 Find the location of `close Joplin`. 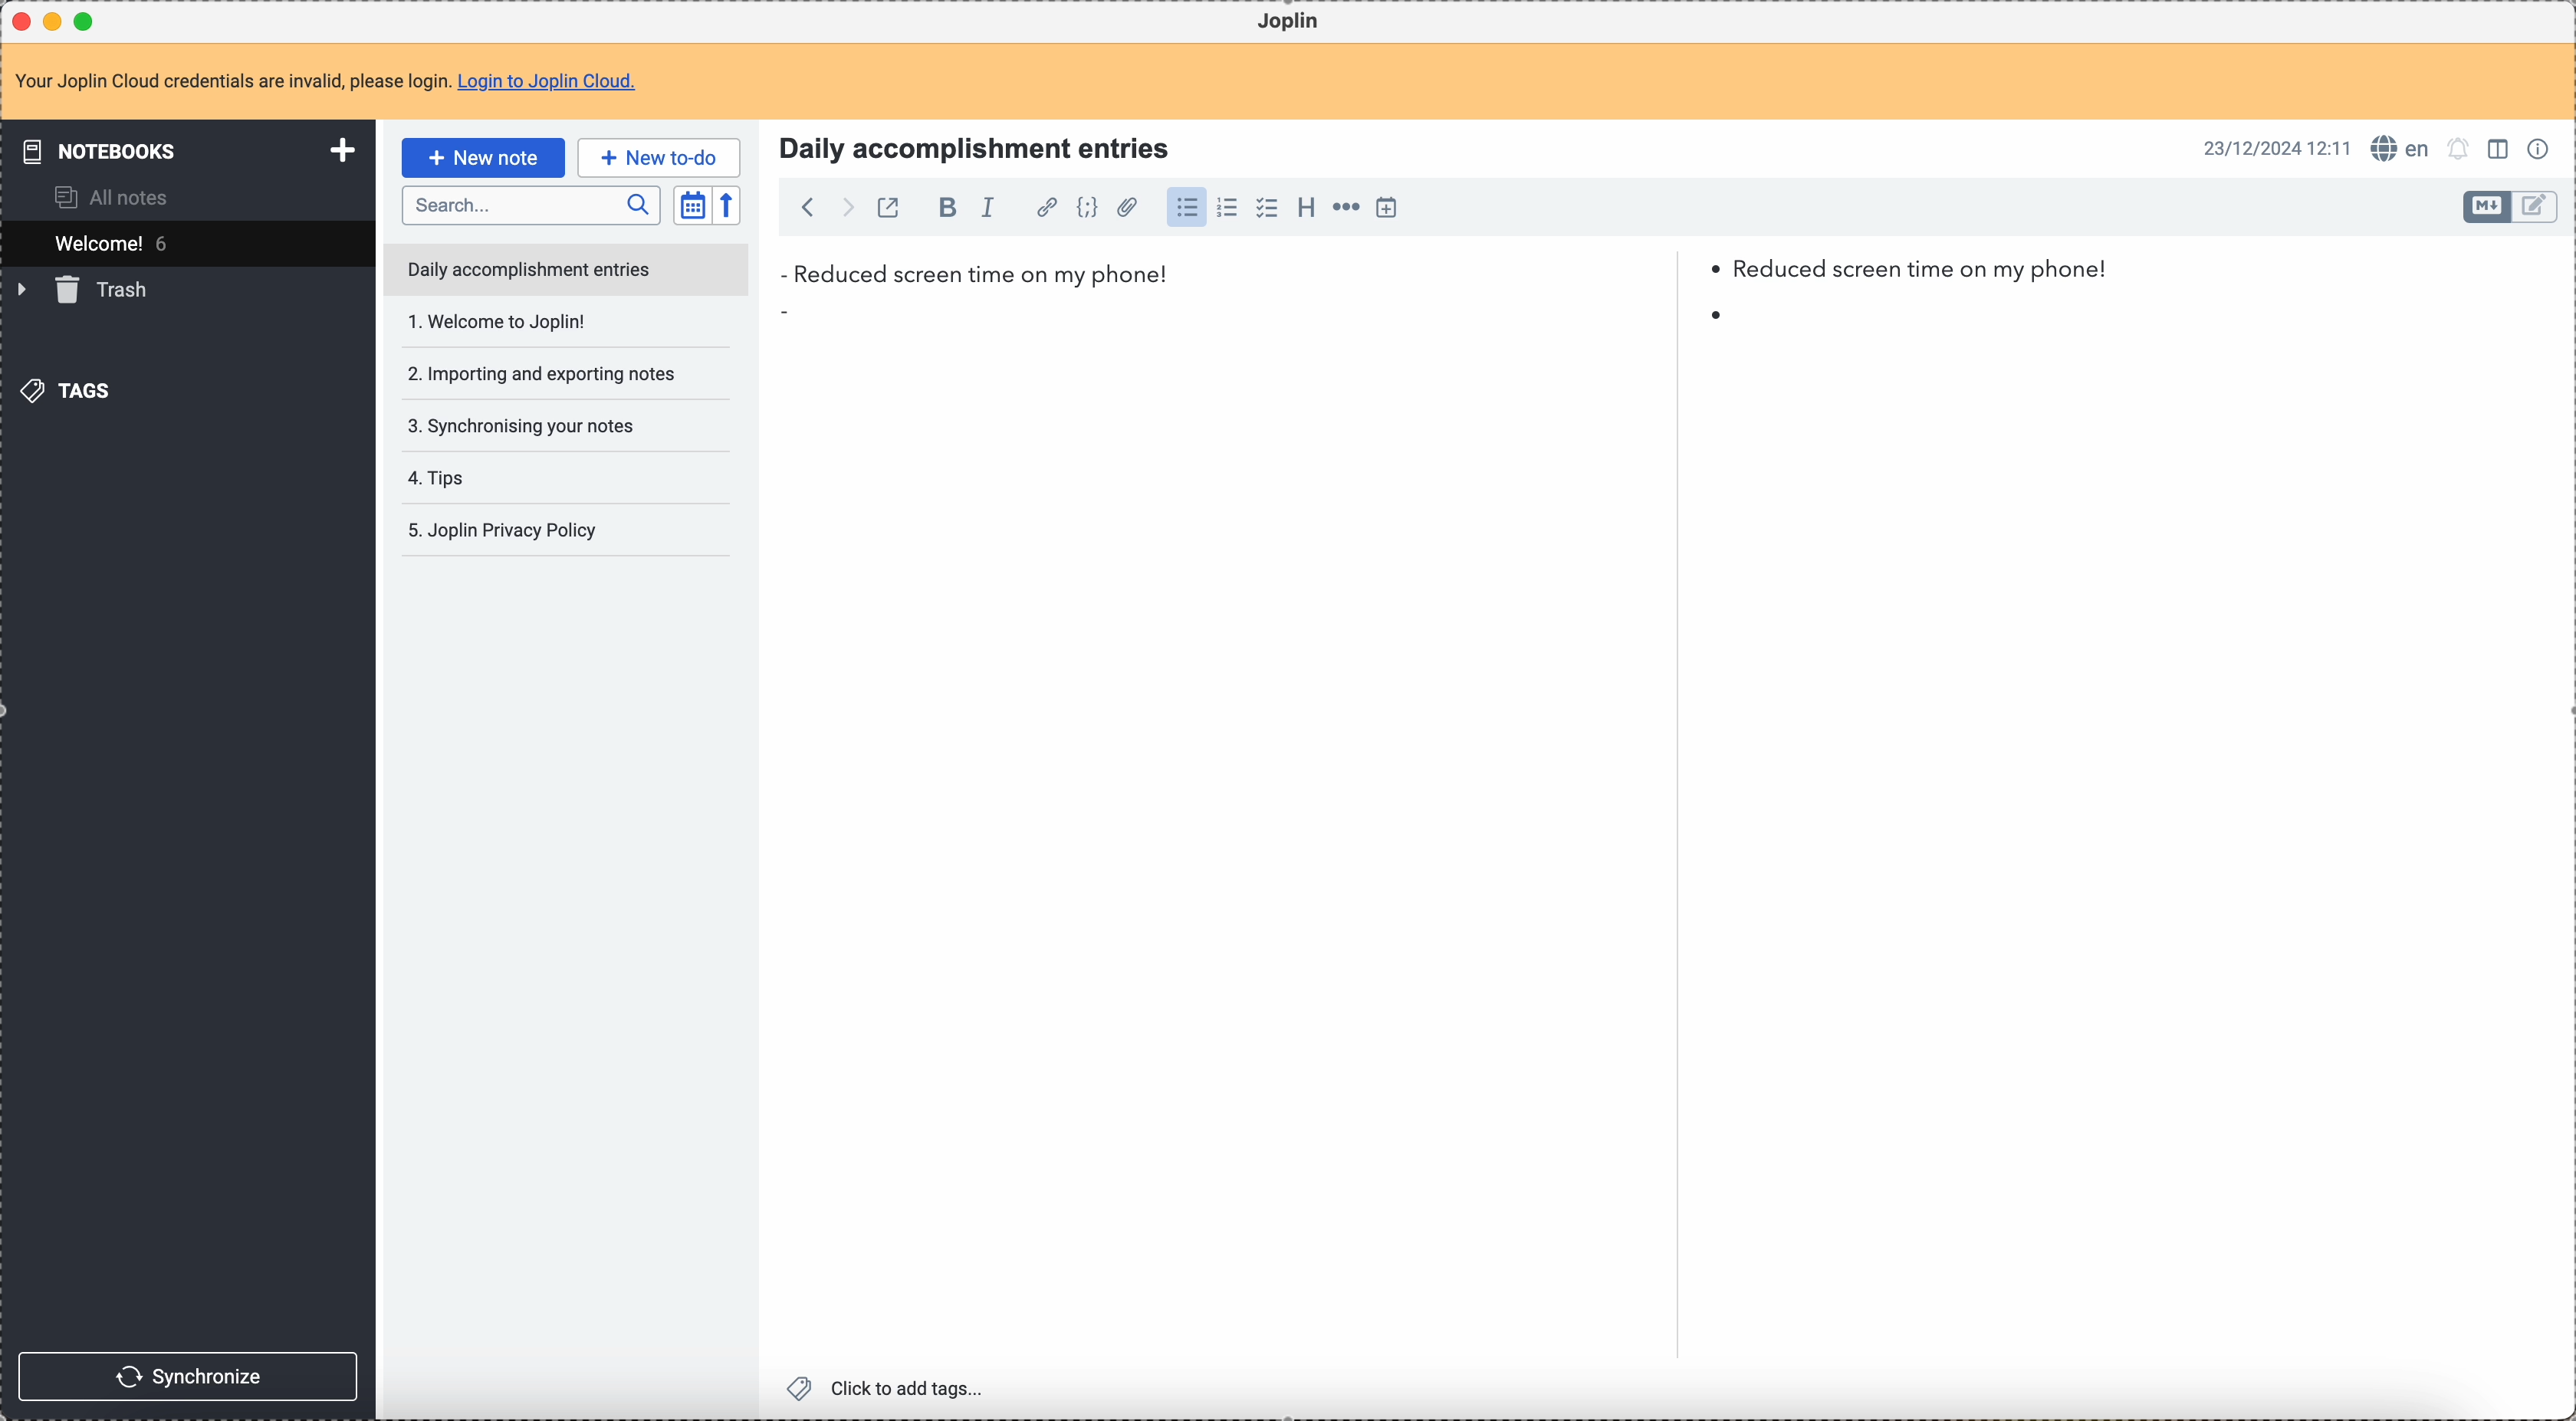

close Joplin is located at coordinates (24, 21).